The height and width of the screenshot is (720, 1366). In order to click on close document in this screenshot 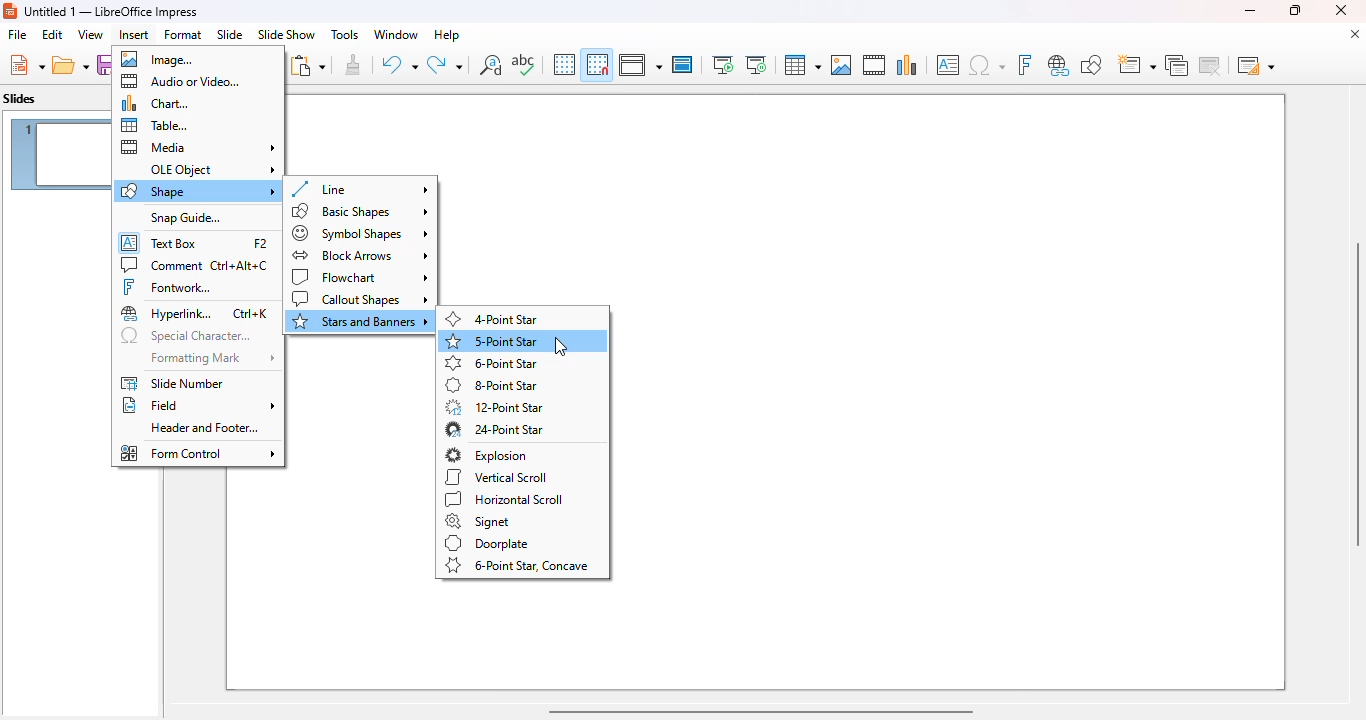, I will do `click(1354, 34)`.